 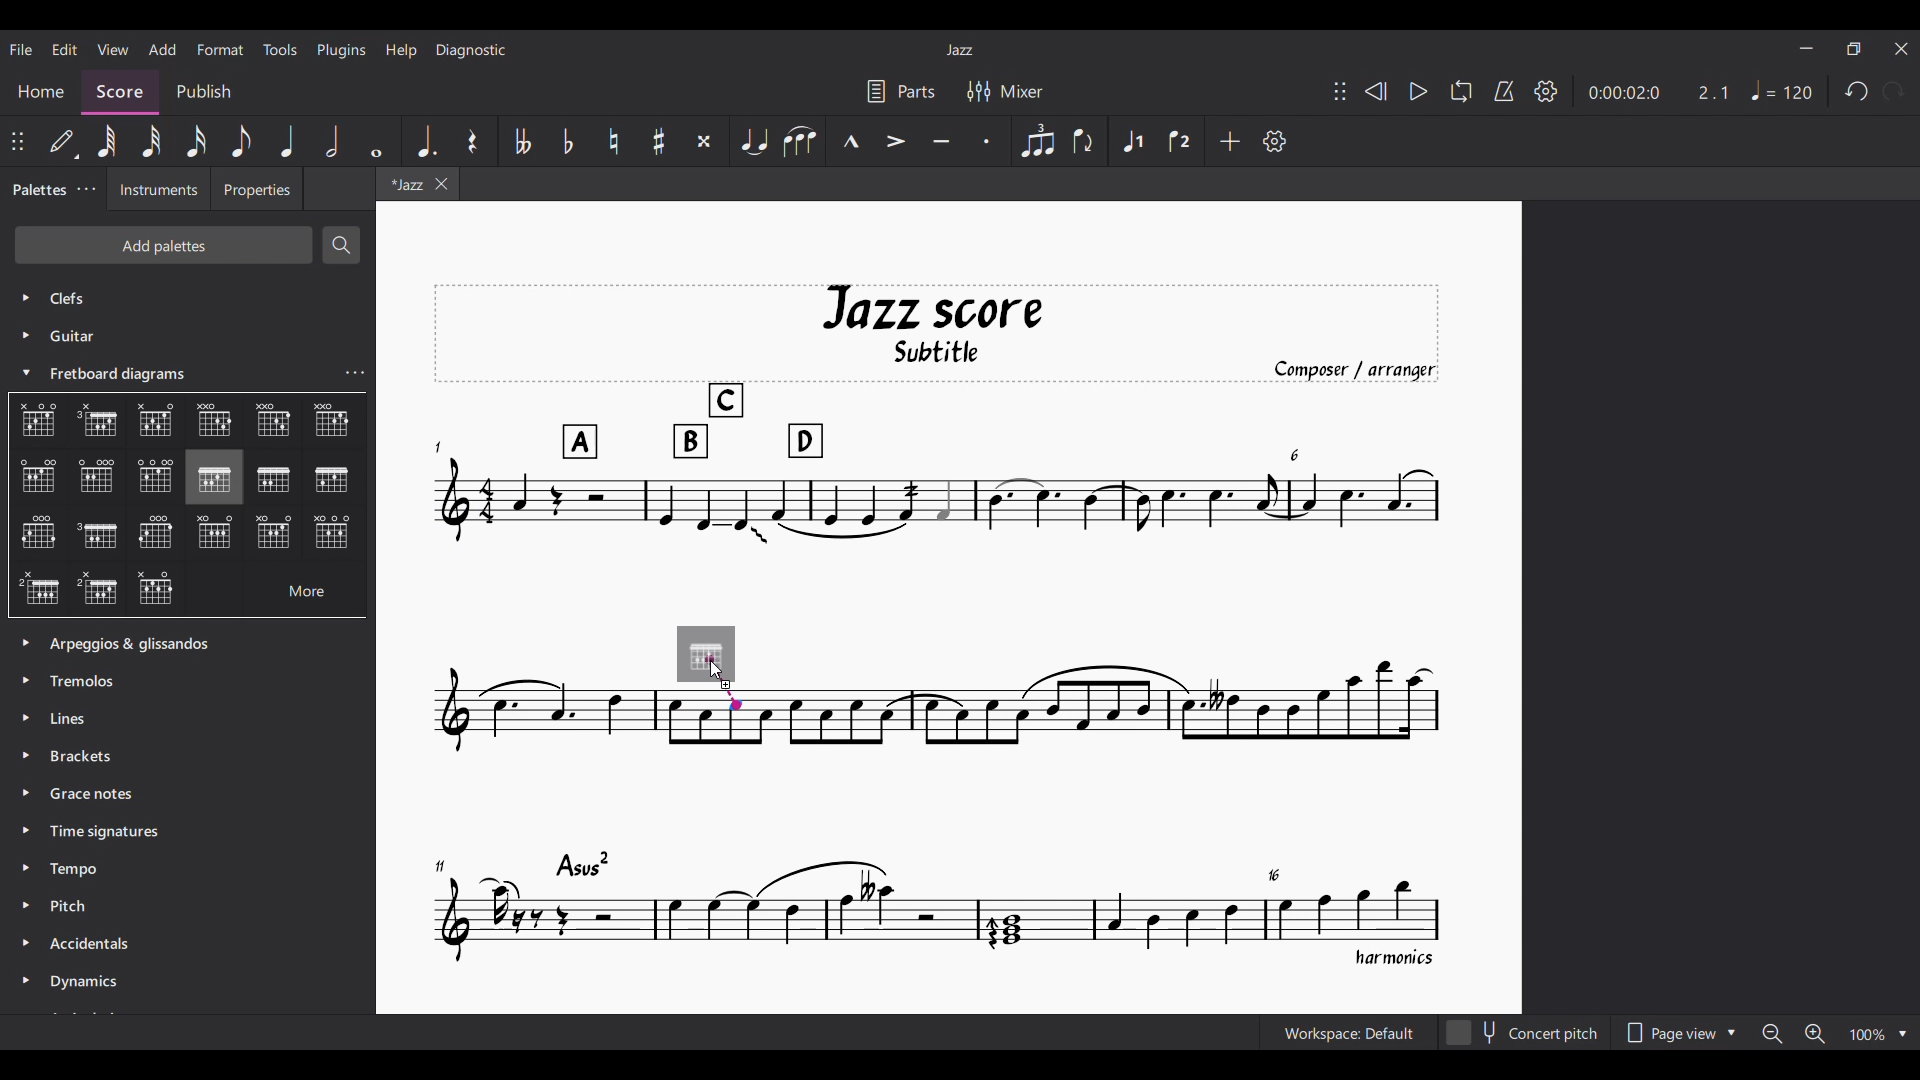 What do you see at coordinates (103, 423) in the screenshot?
I see `Chart 2` at bounding box center [103, 423].